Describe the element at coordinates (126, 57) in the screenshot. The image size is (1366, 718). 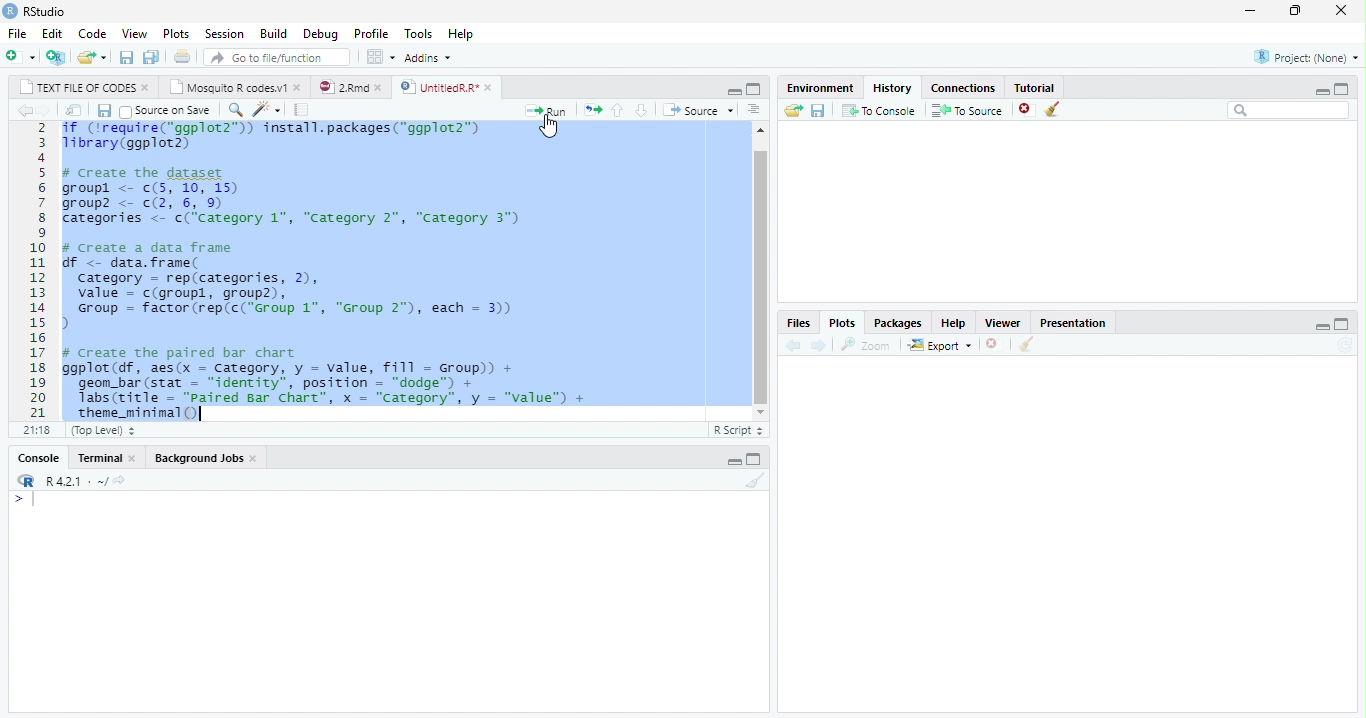
I see `save current document` at that location.